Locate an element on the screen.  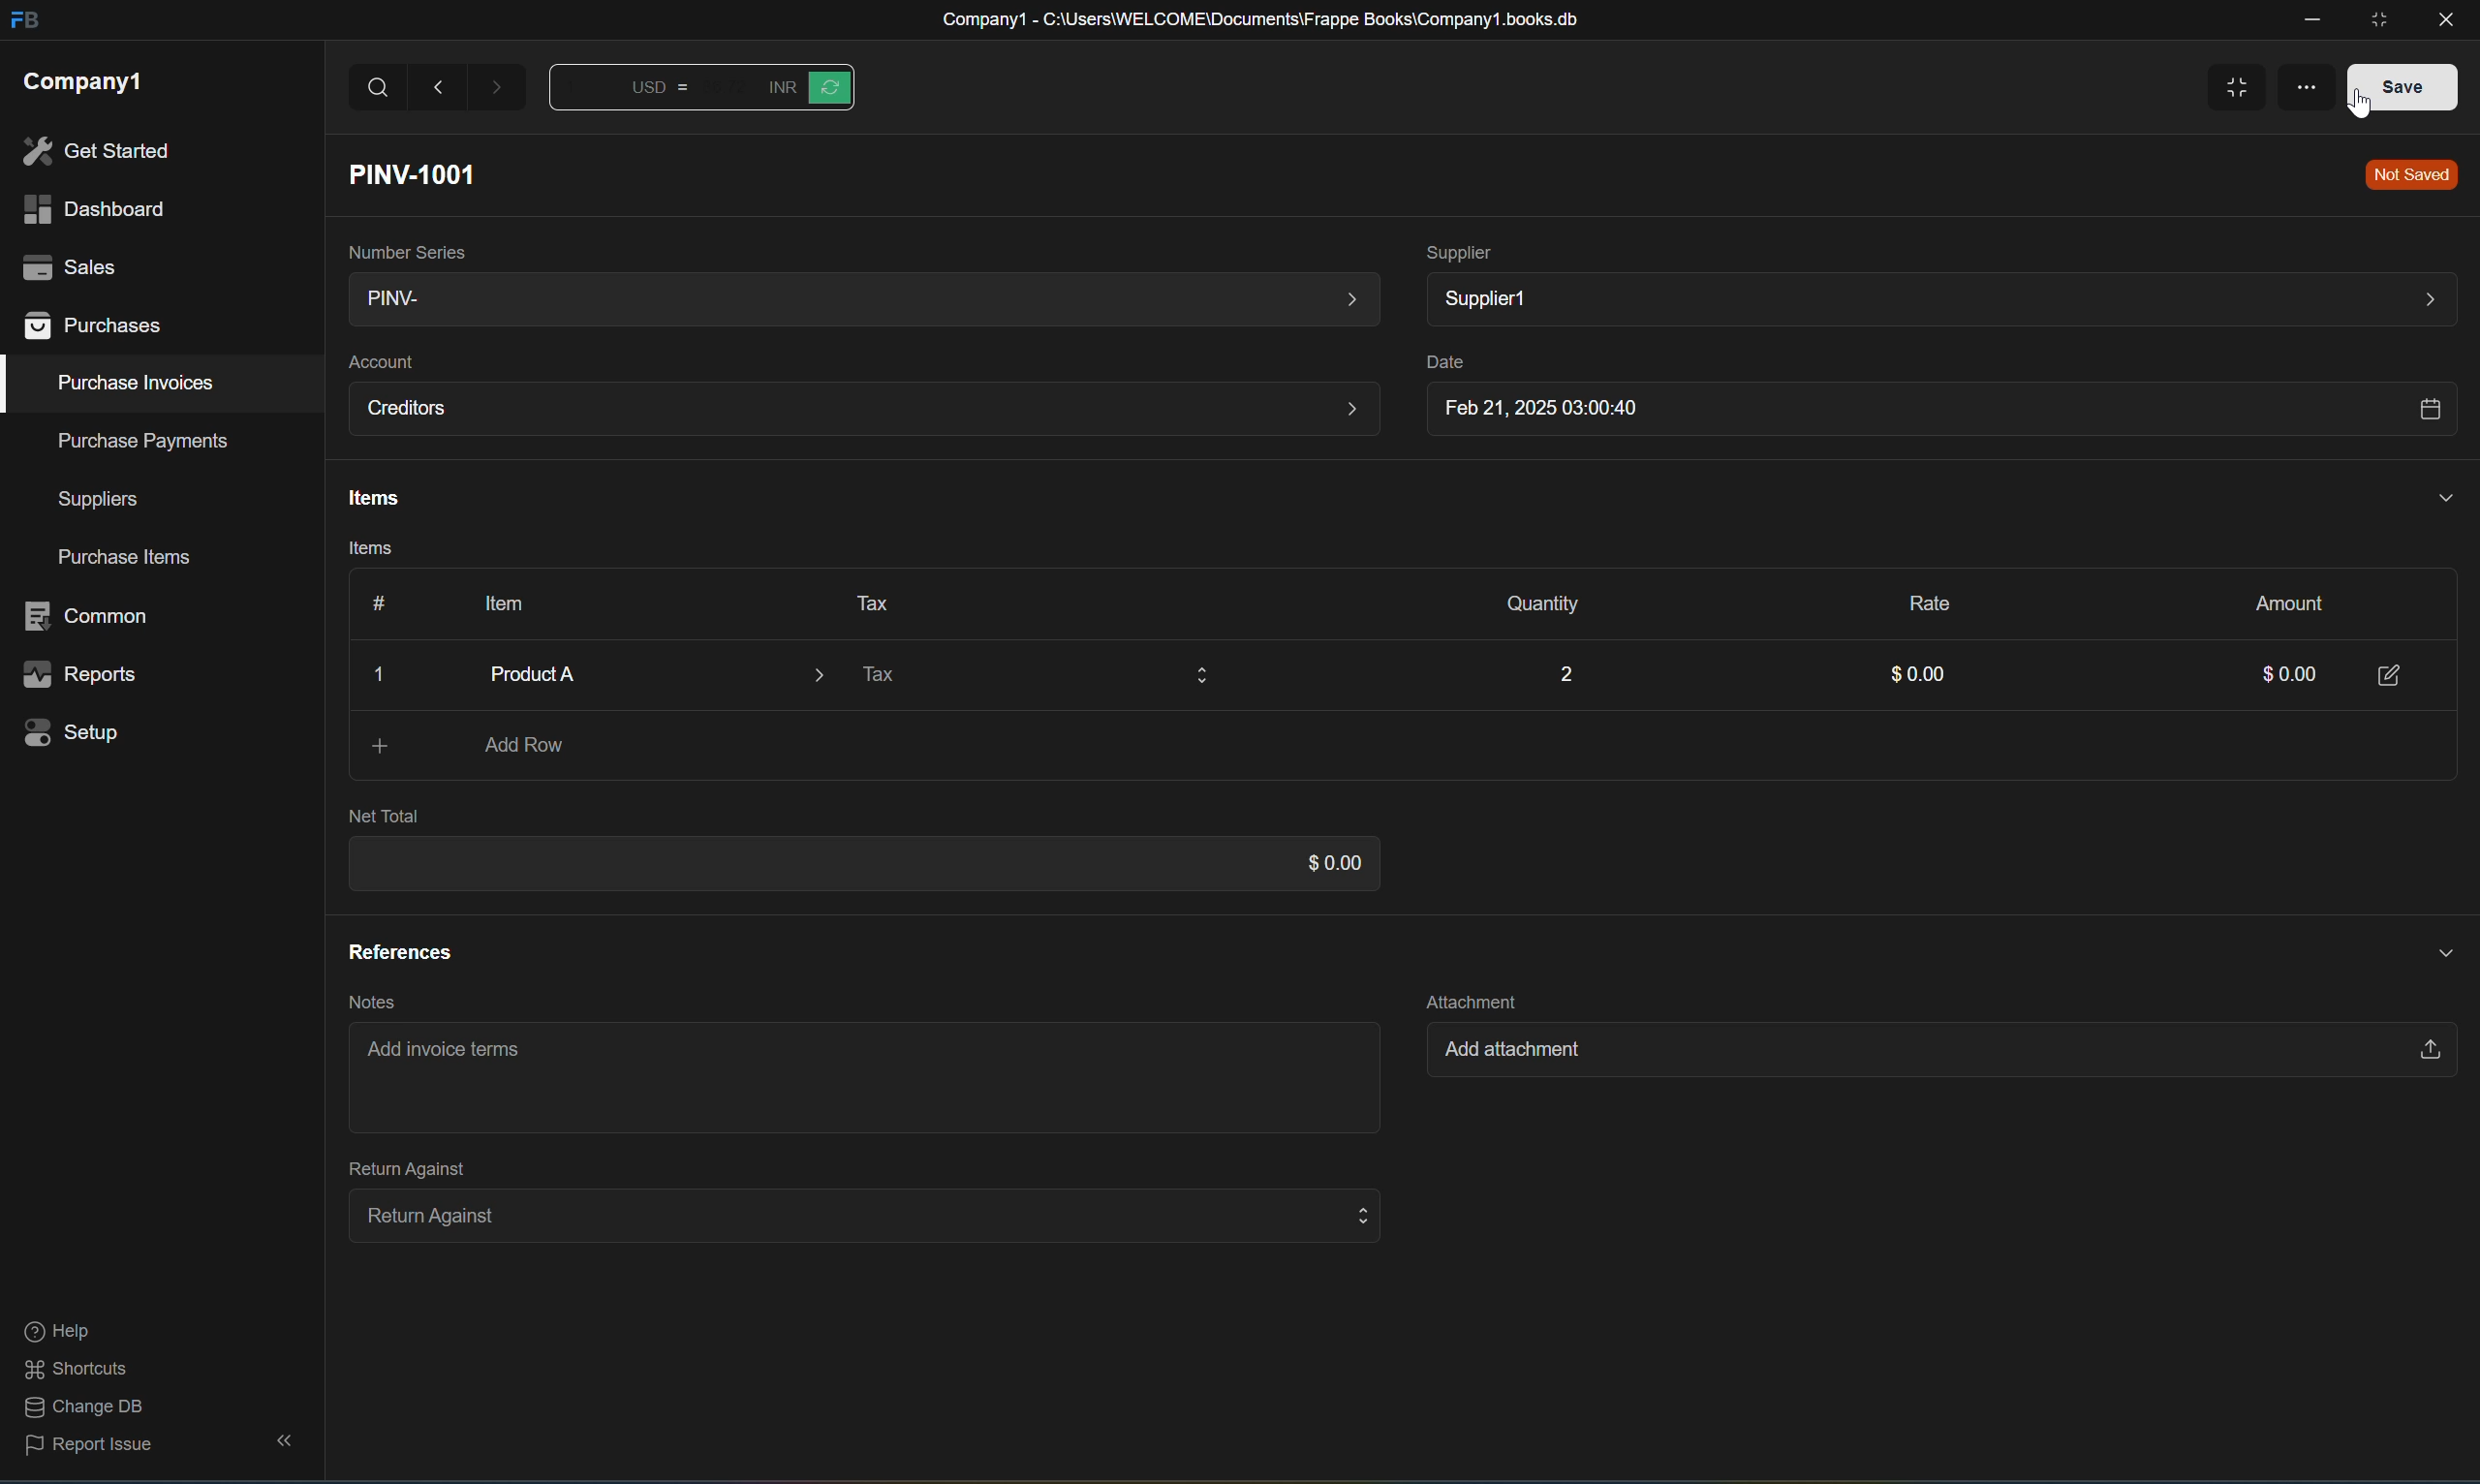
Amount is located at coordinates (2279, 601).